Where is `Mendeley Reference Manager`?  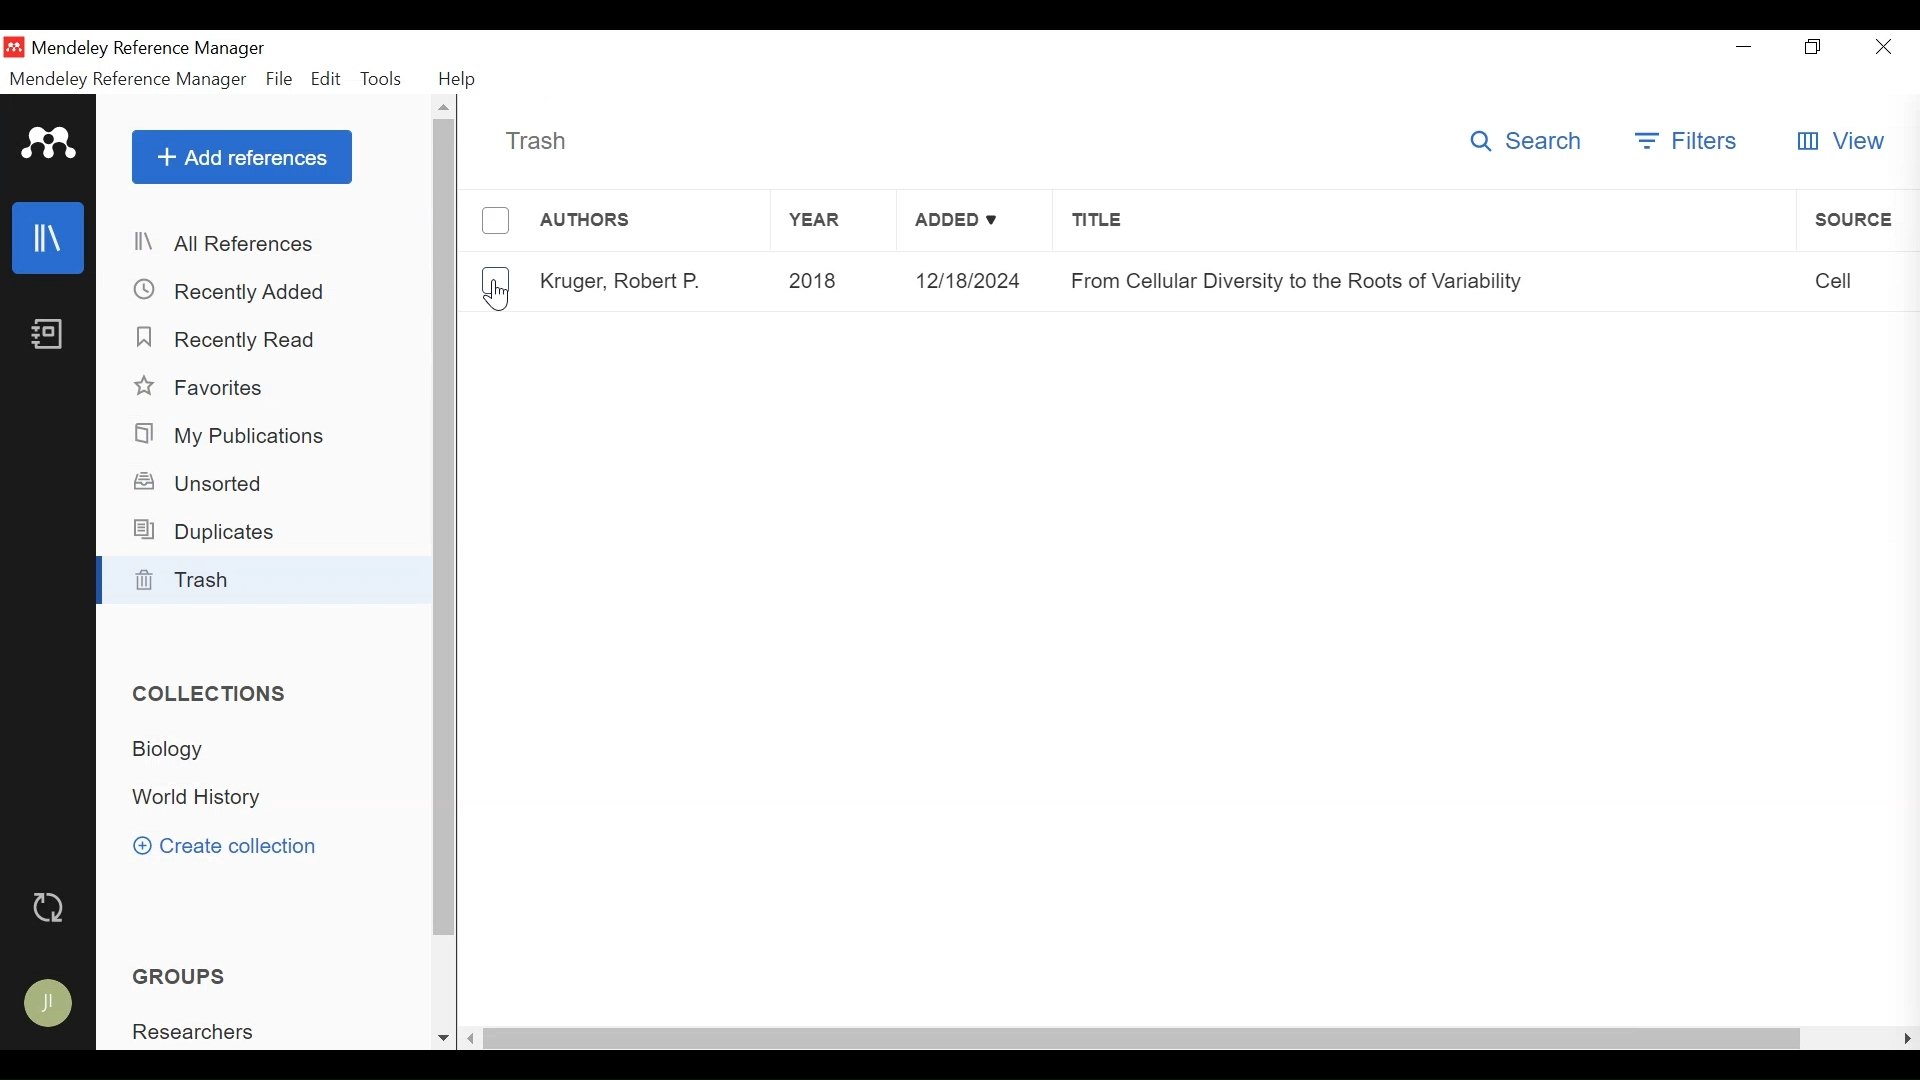
Mendeley Reference Manager is located at coordinates (149, 49).